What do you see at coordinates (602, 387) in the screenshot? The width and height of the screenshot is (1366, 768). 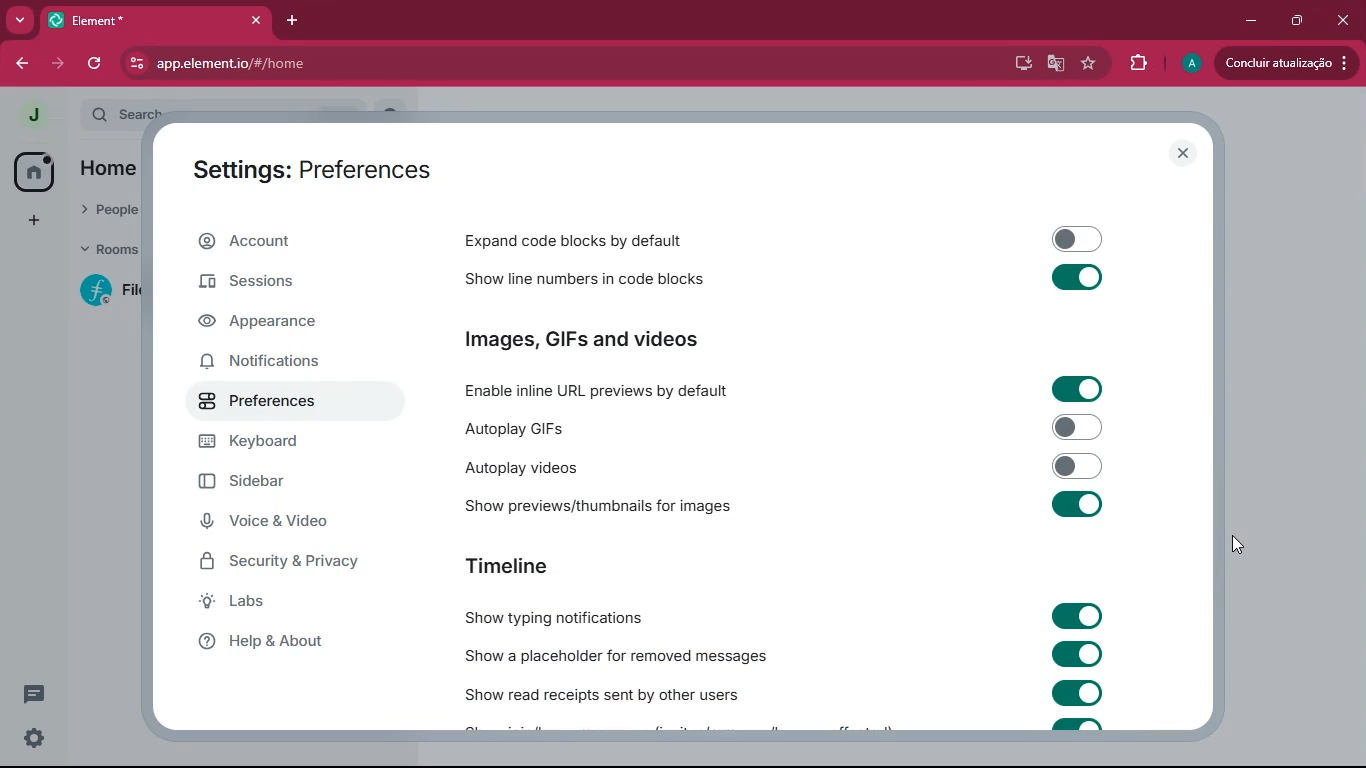 I see `enable inline URL previews by default` at bounding box center [602, 387].